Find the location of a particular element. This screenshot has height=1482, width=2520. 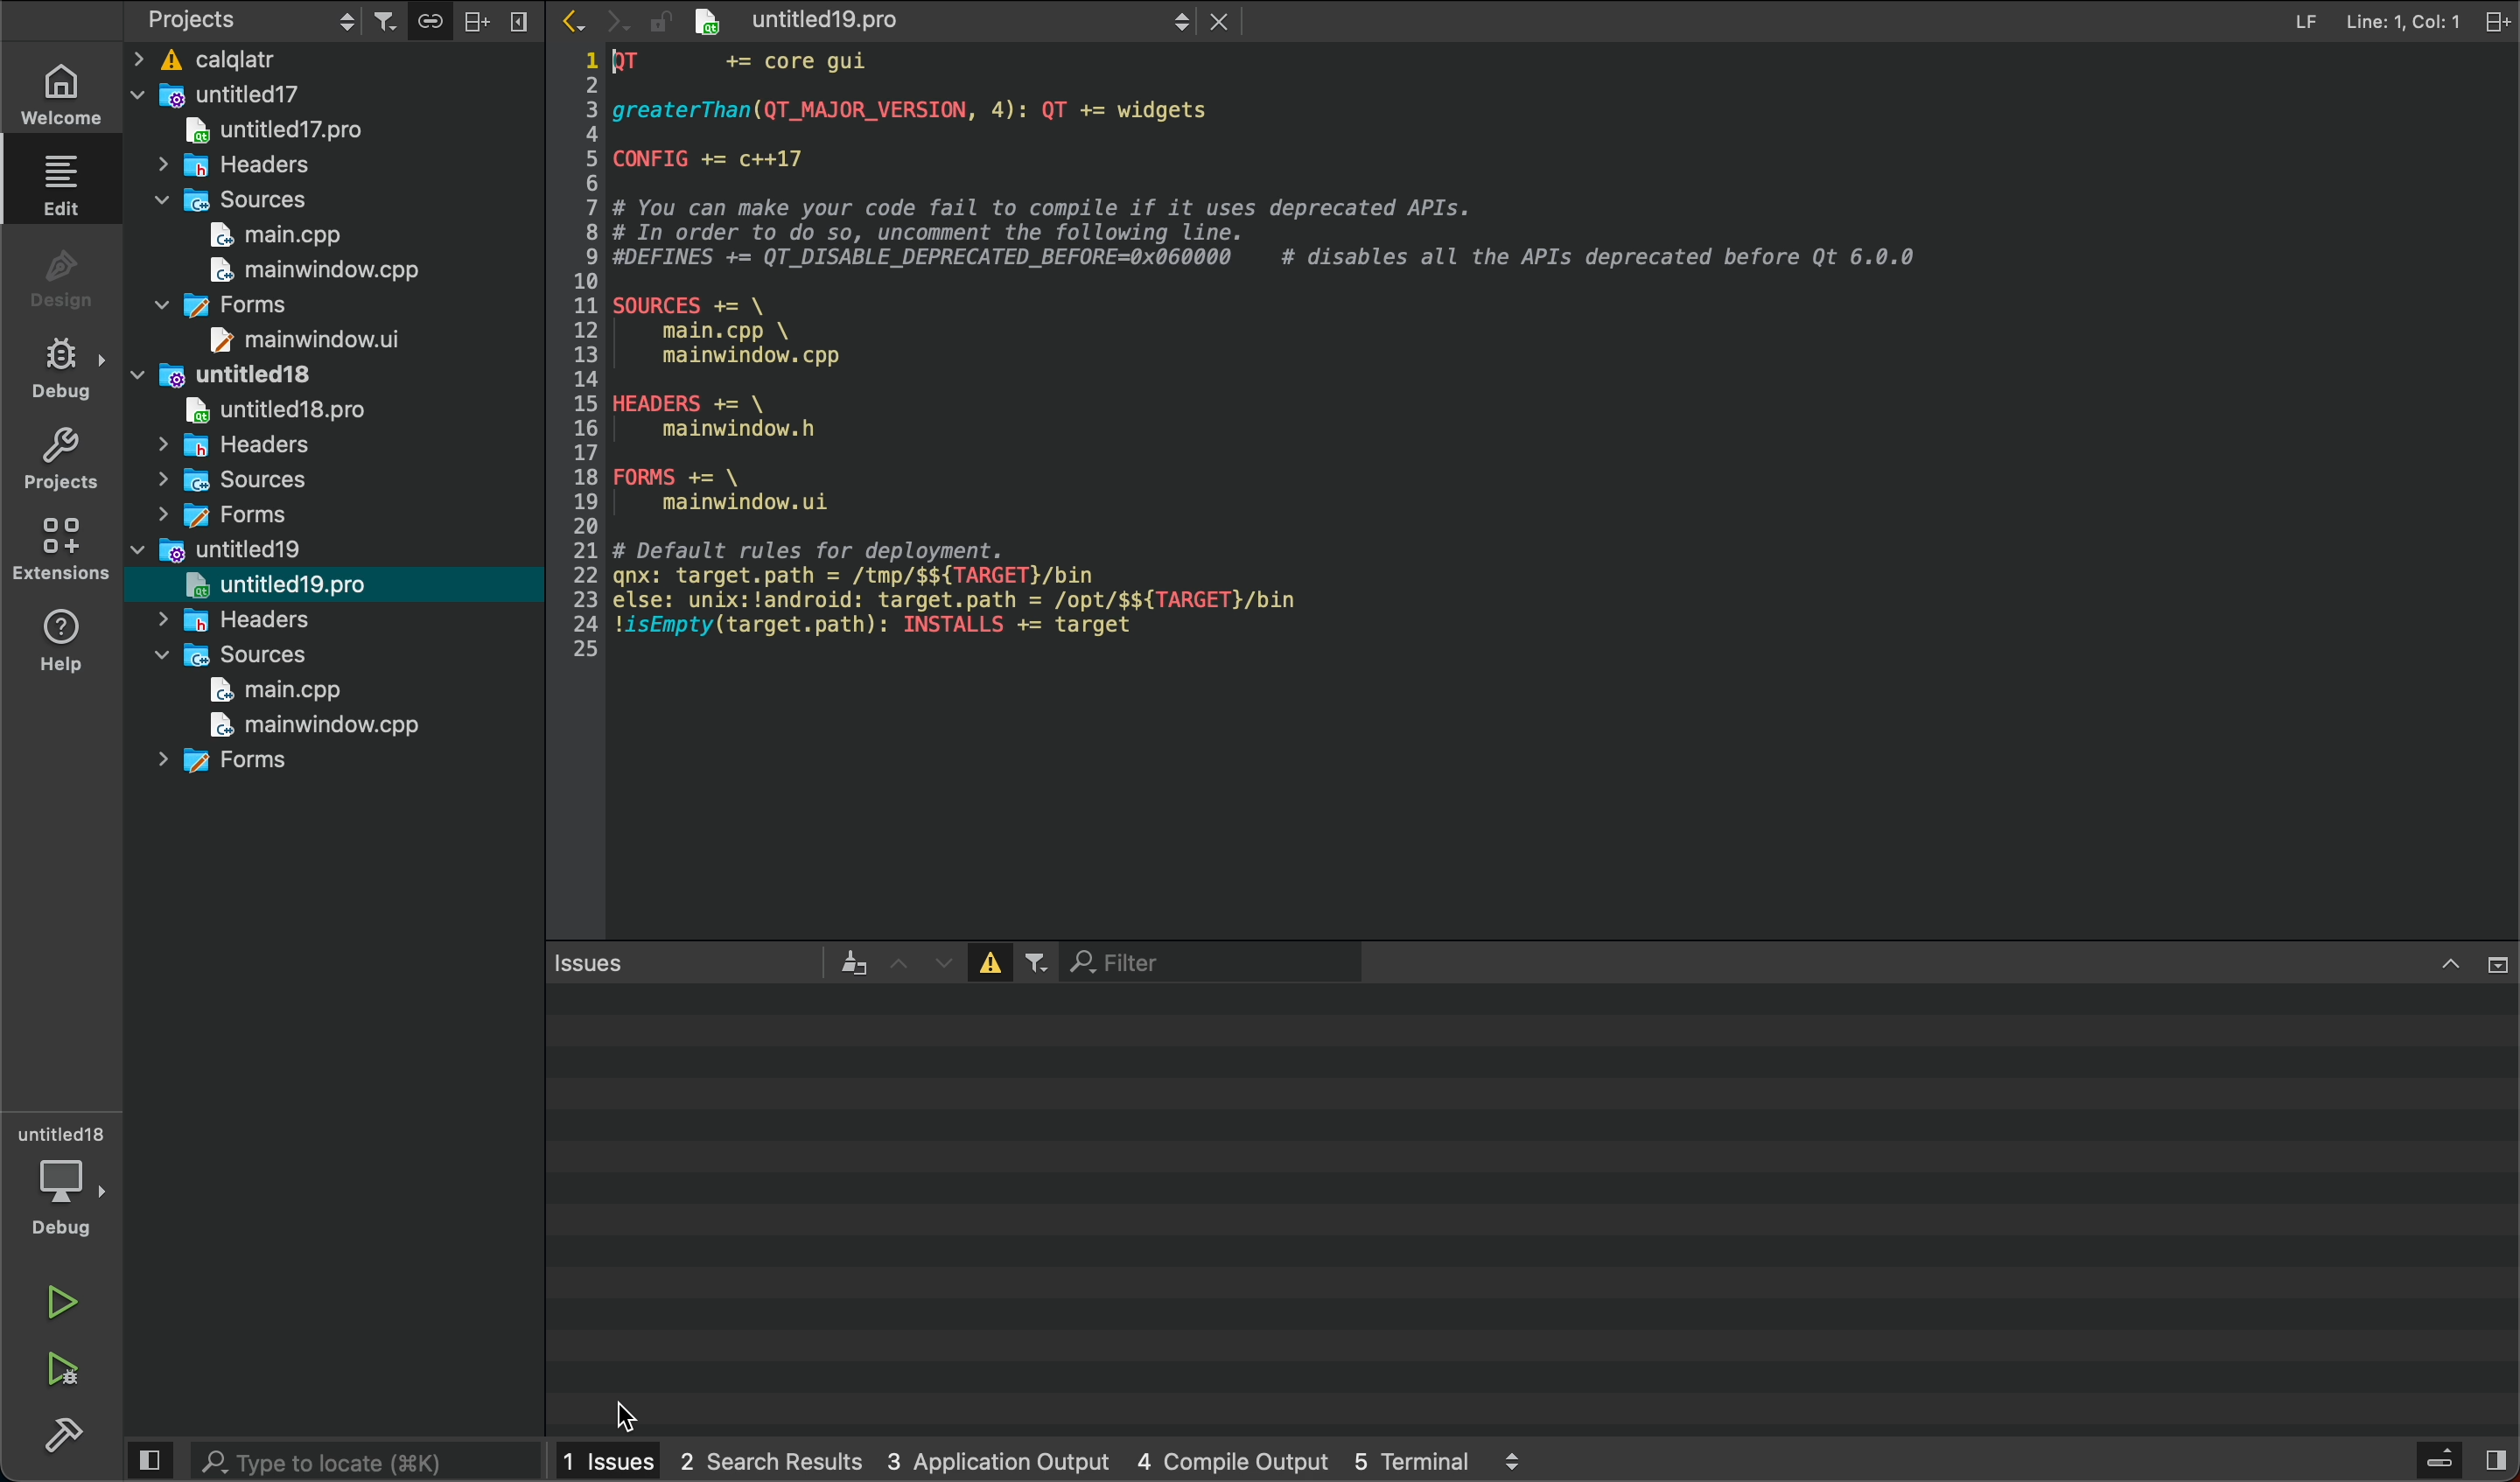

untitled17 is located at coordinates (239, 94).